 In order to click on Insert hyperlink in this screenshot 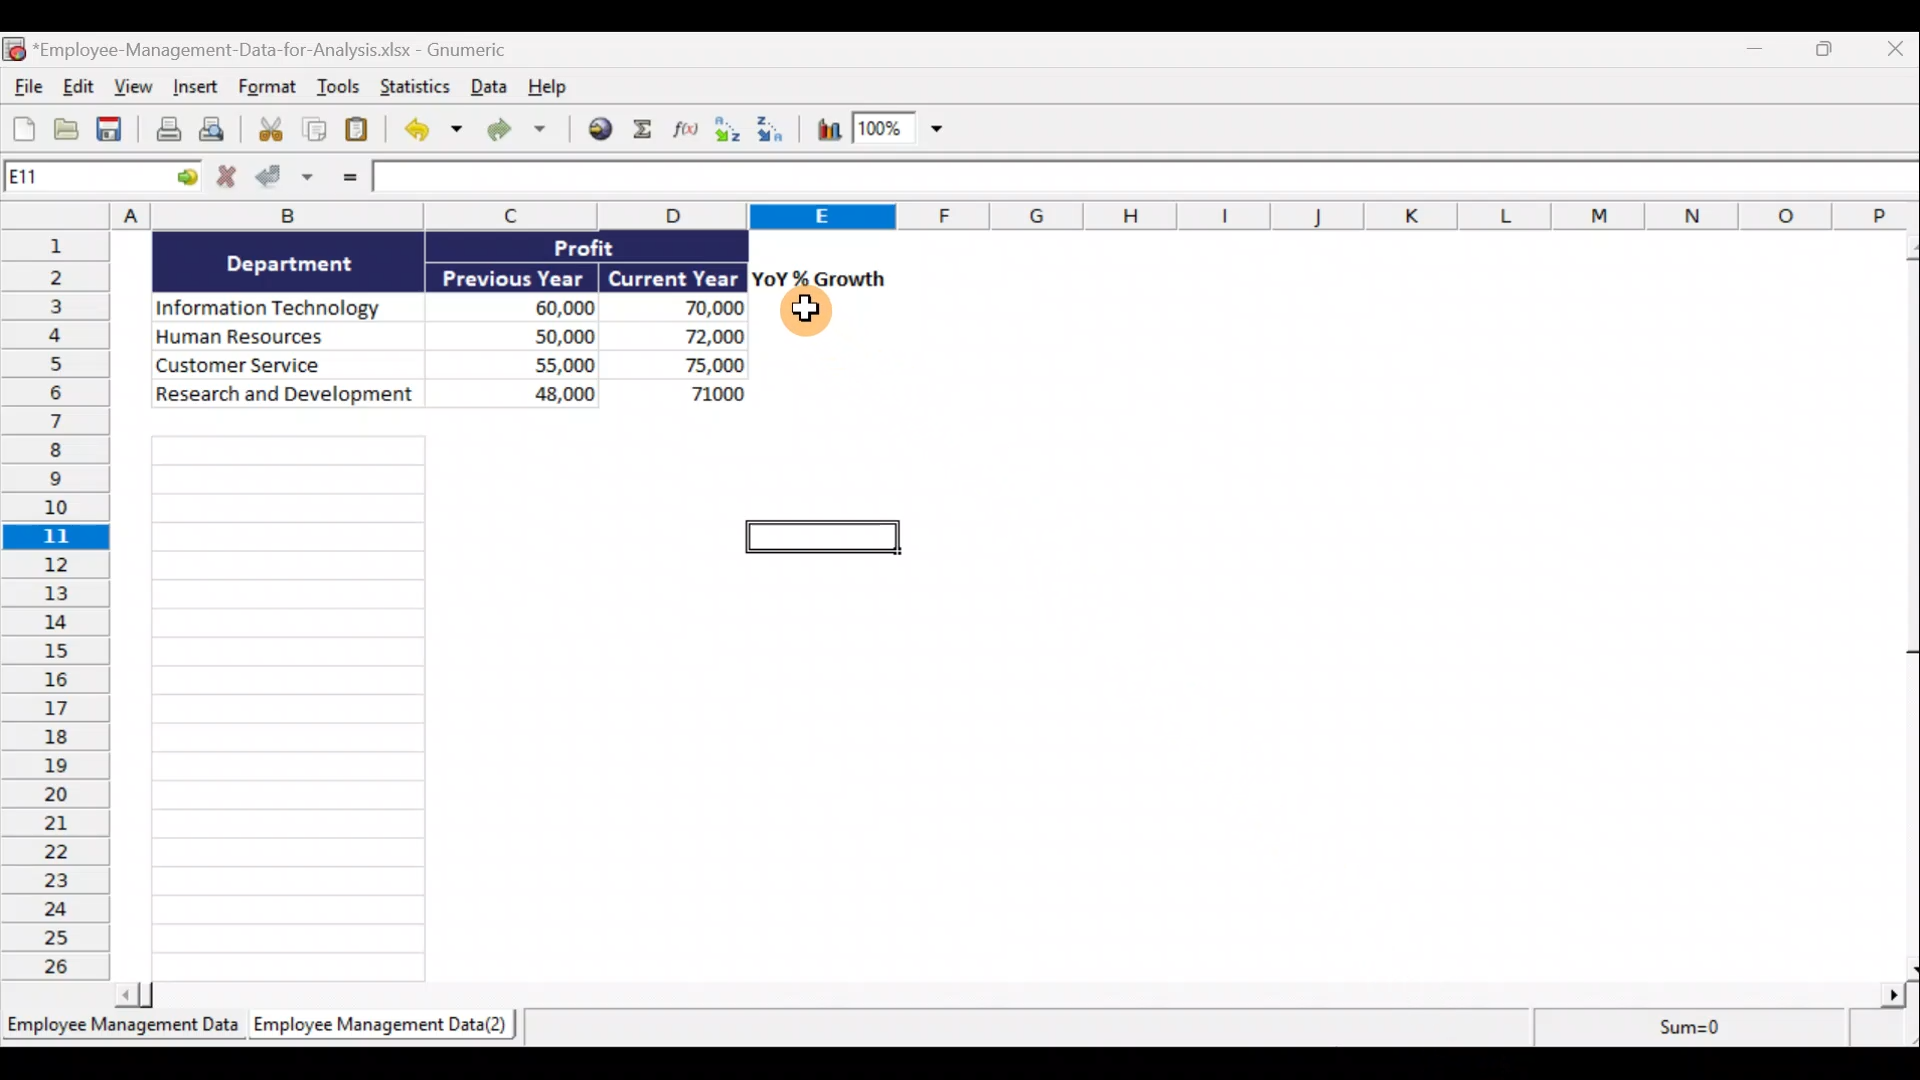, I will do `click(599, 131)`.